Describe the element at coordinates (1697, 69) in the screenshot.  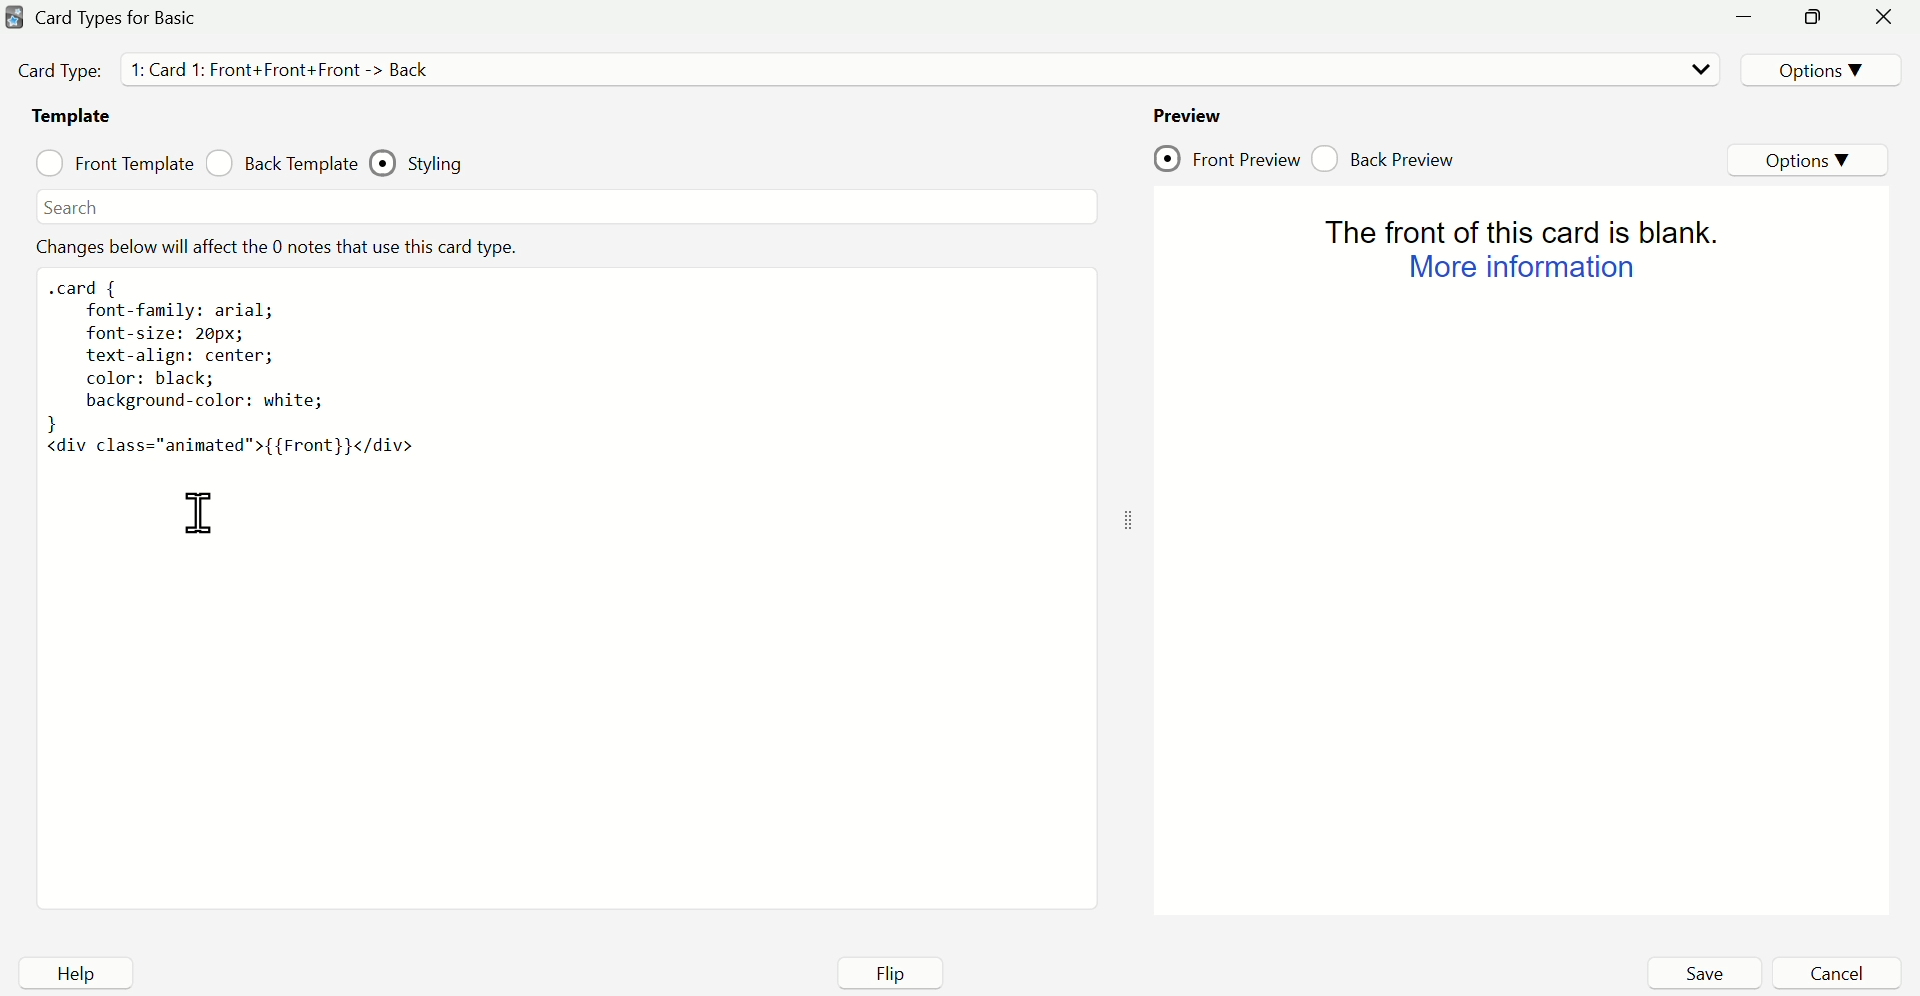
I see `Dropdown` at that location.